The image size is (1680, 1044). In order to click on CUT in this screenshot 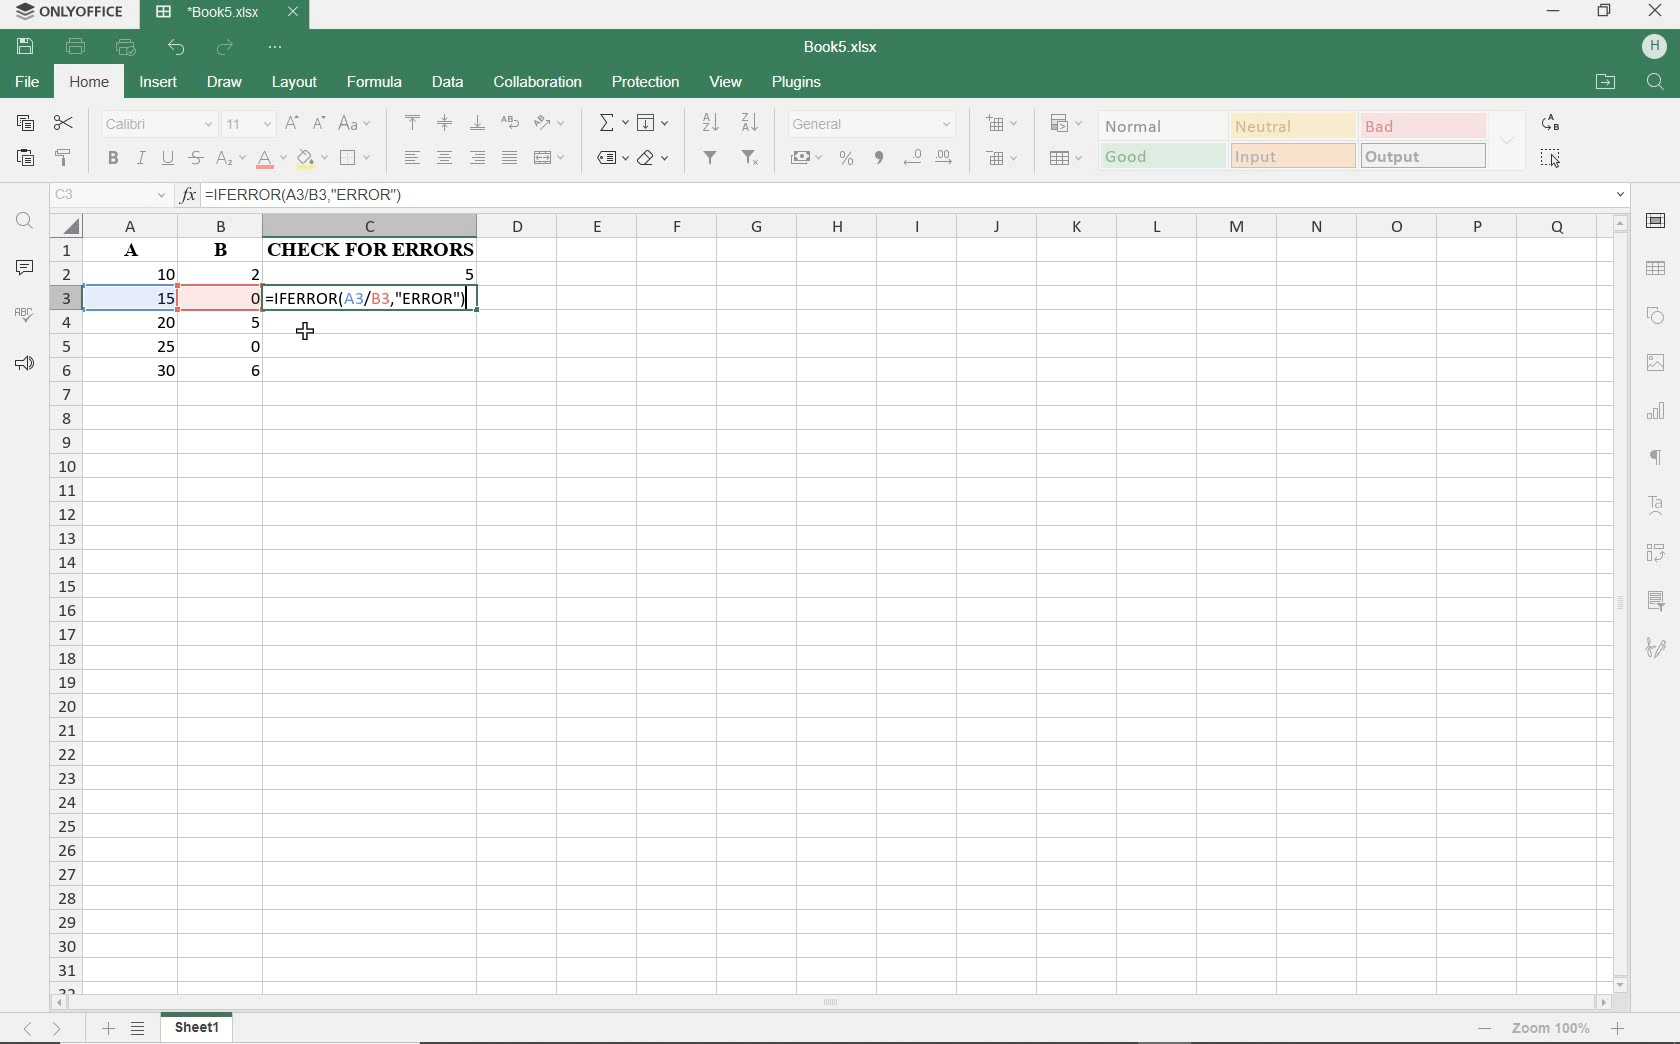, I will do `click(64, 125)`.